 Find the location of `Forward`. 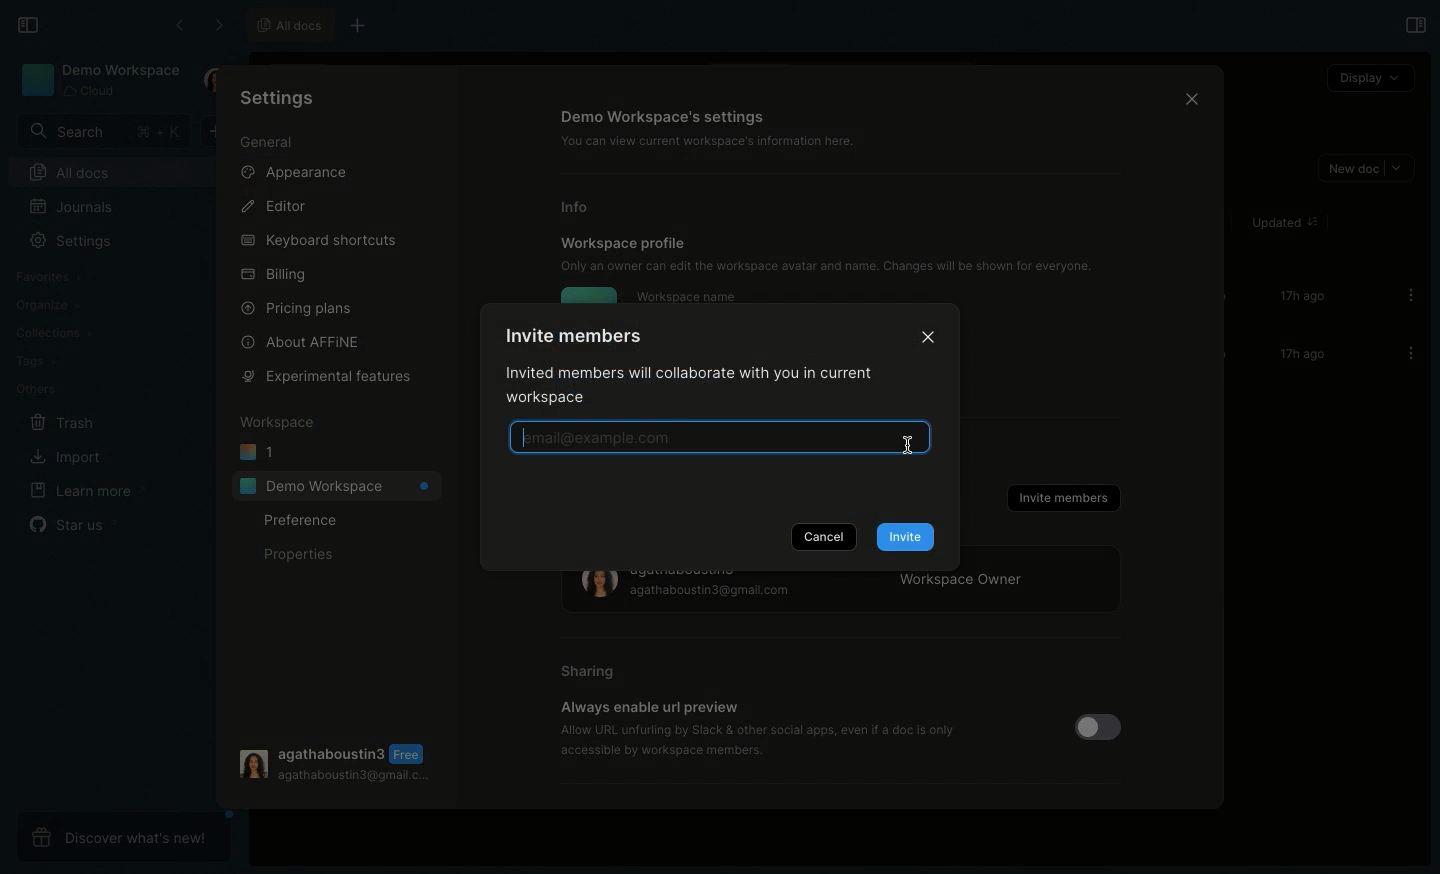

Forward is located at coordinates (216, 24).